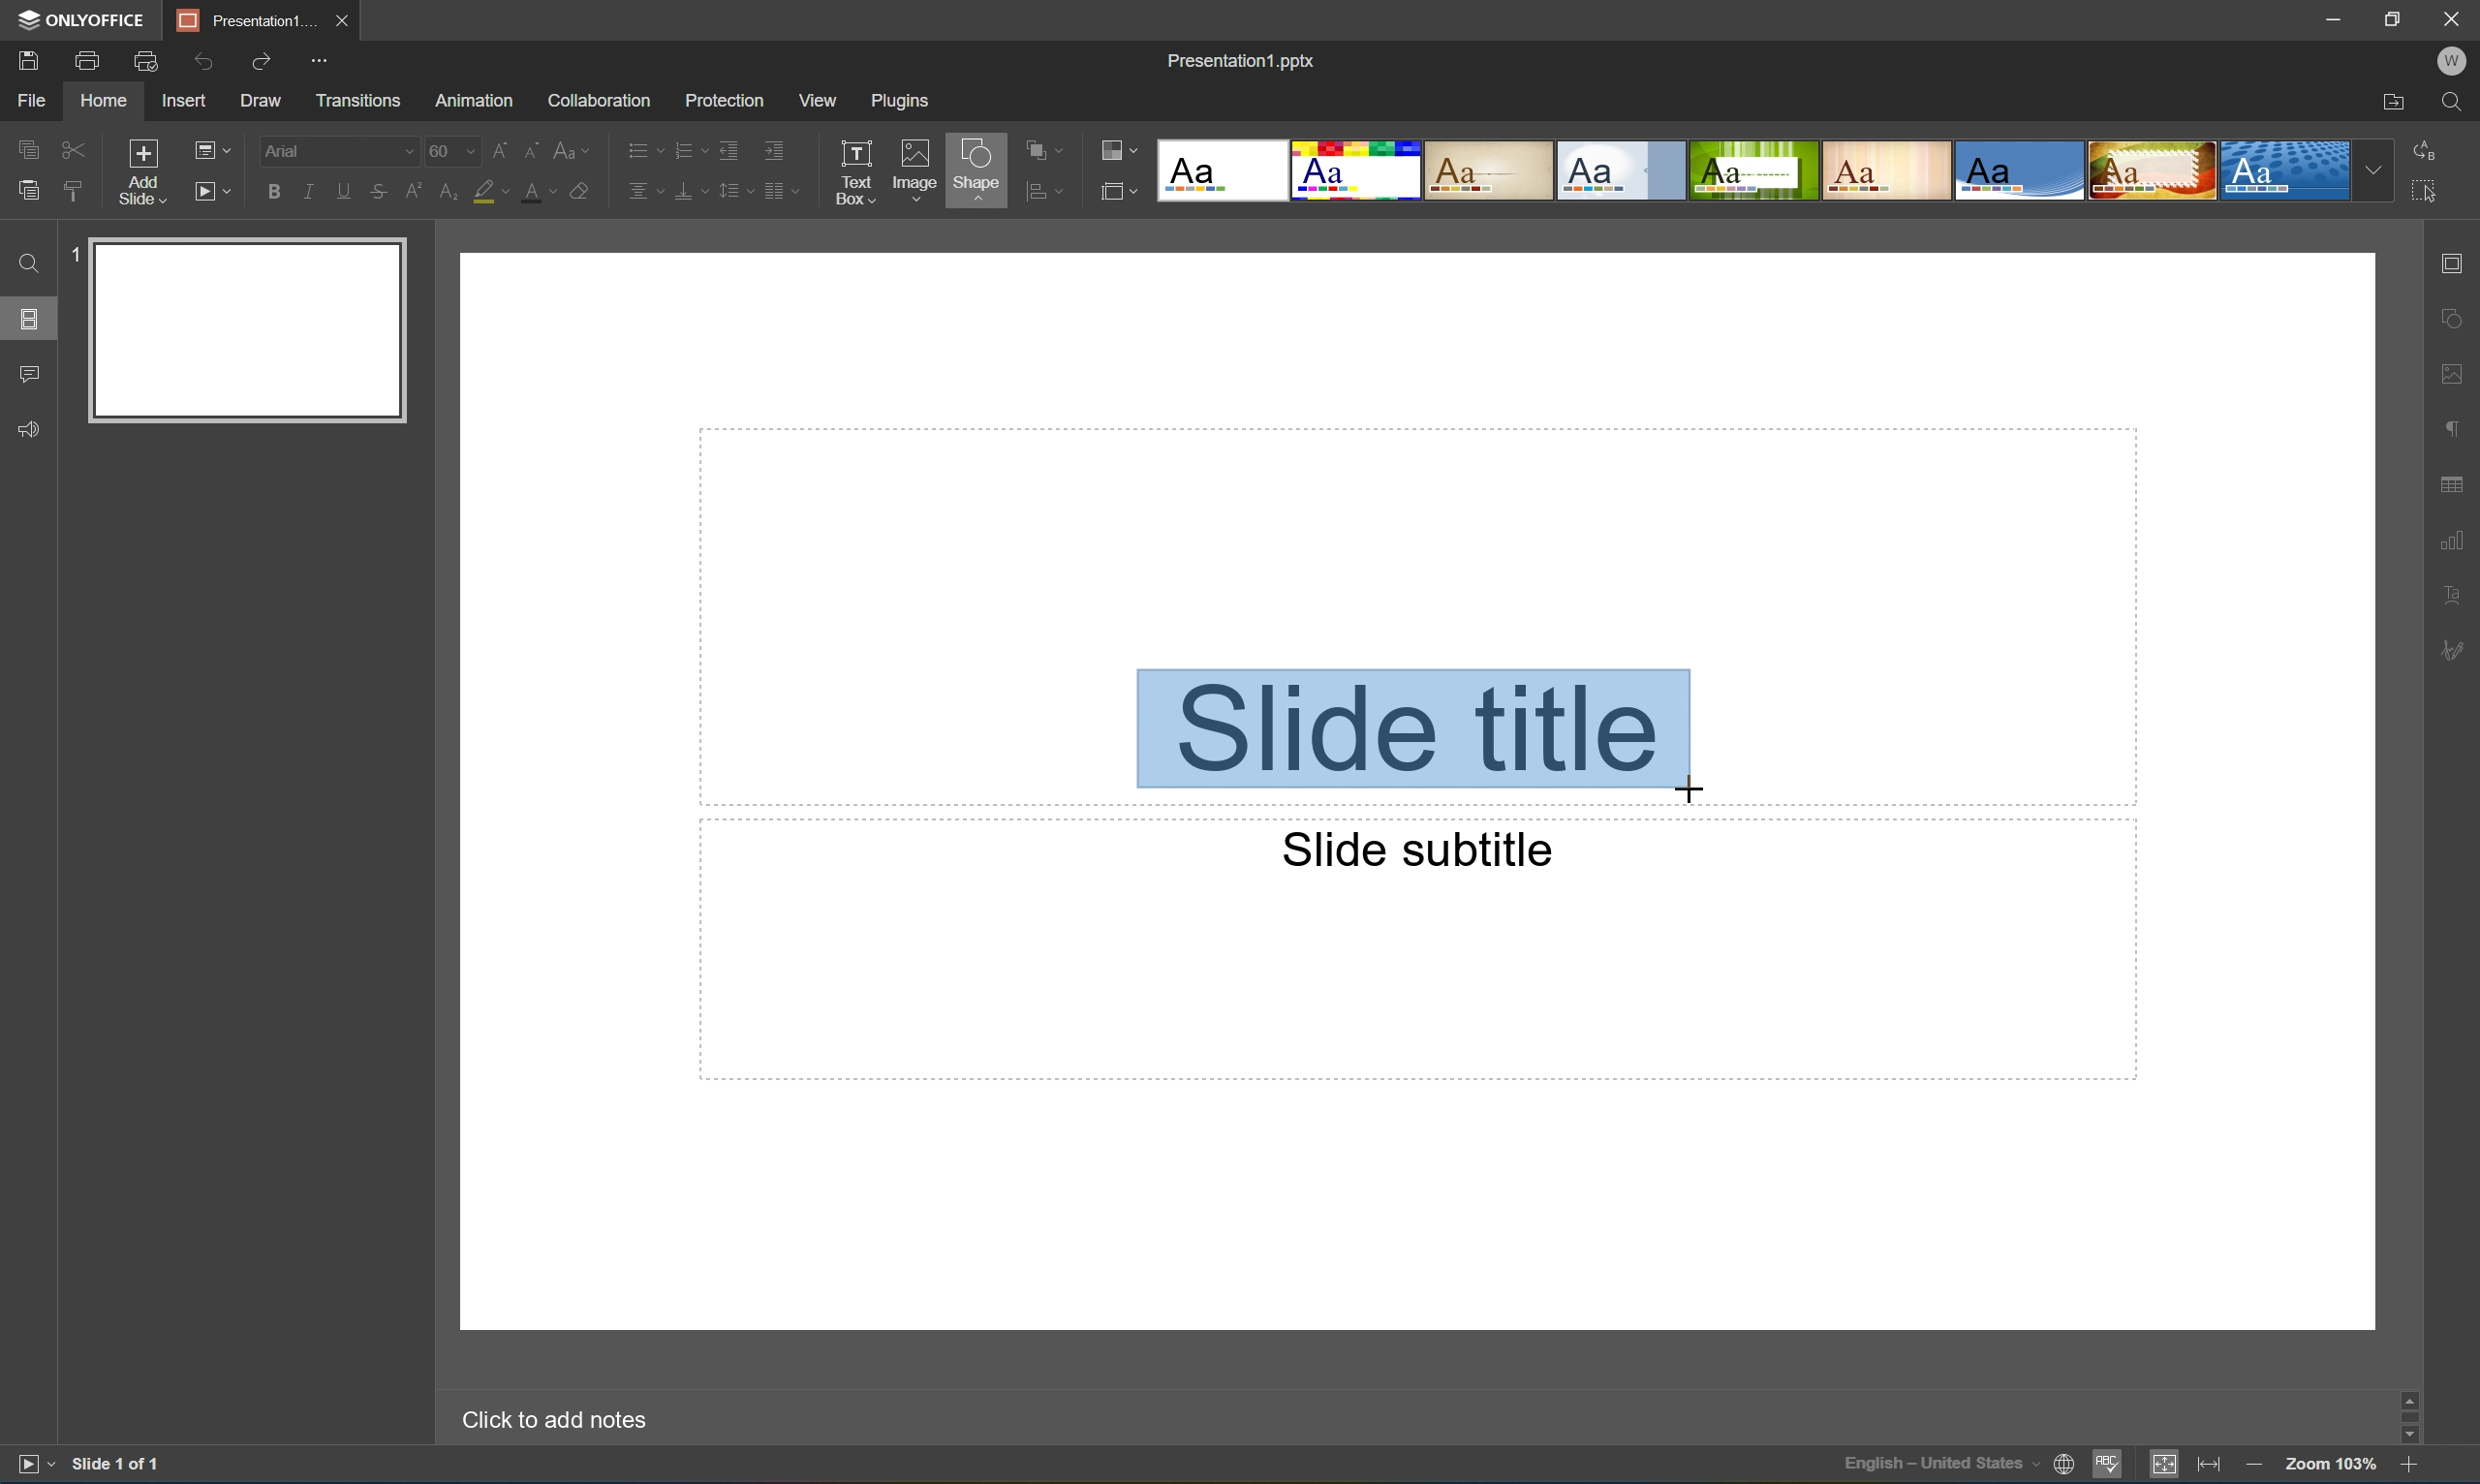 This screenshot has width=2480, height=1484. What do you see at coordinates (2431, 148) in the screenshot?
I see `Replace` at bounding box center [2431, 148].